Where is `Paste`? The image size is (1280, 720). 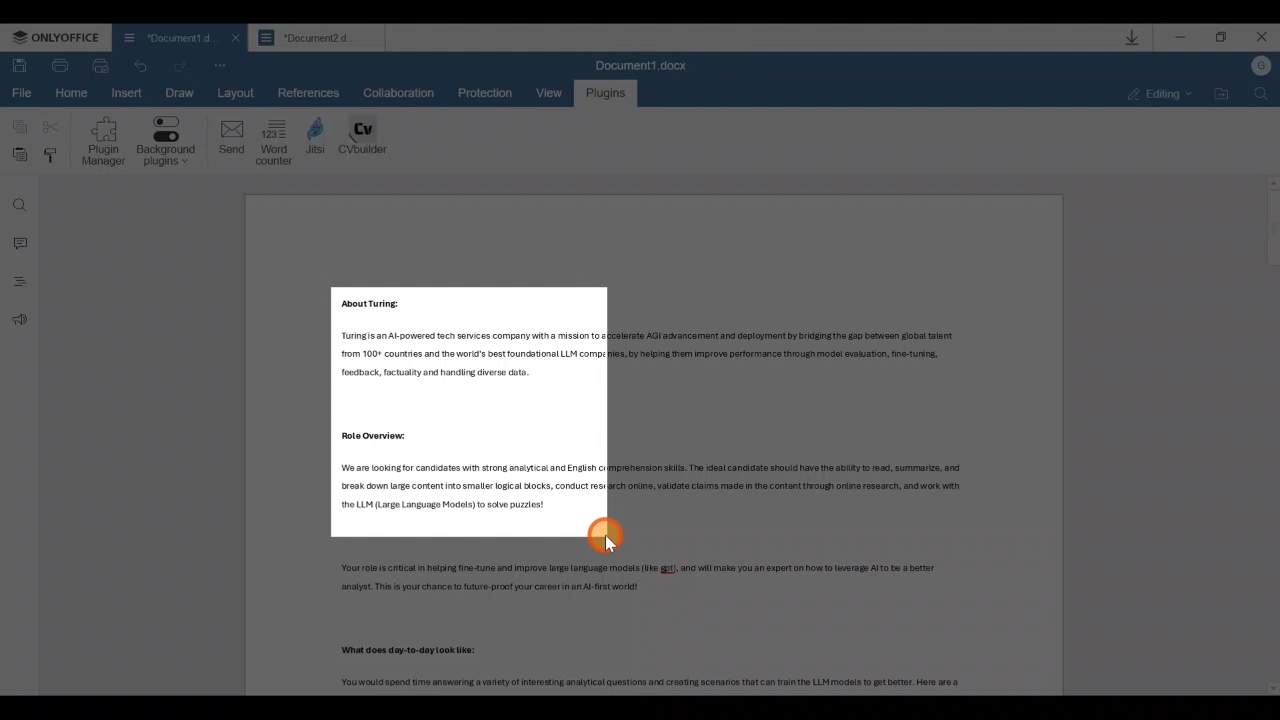
Paste is located at coordinates (17, 156).